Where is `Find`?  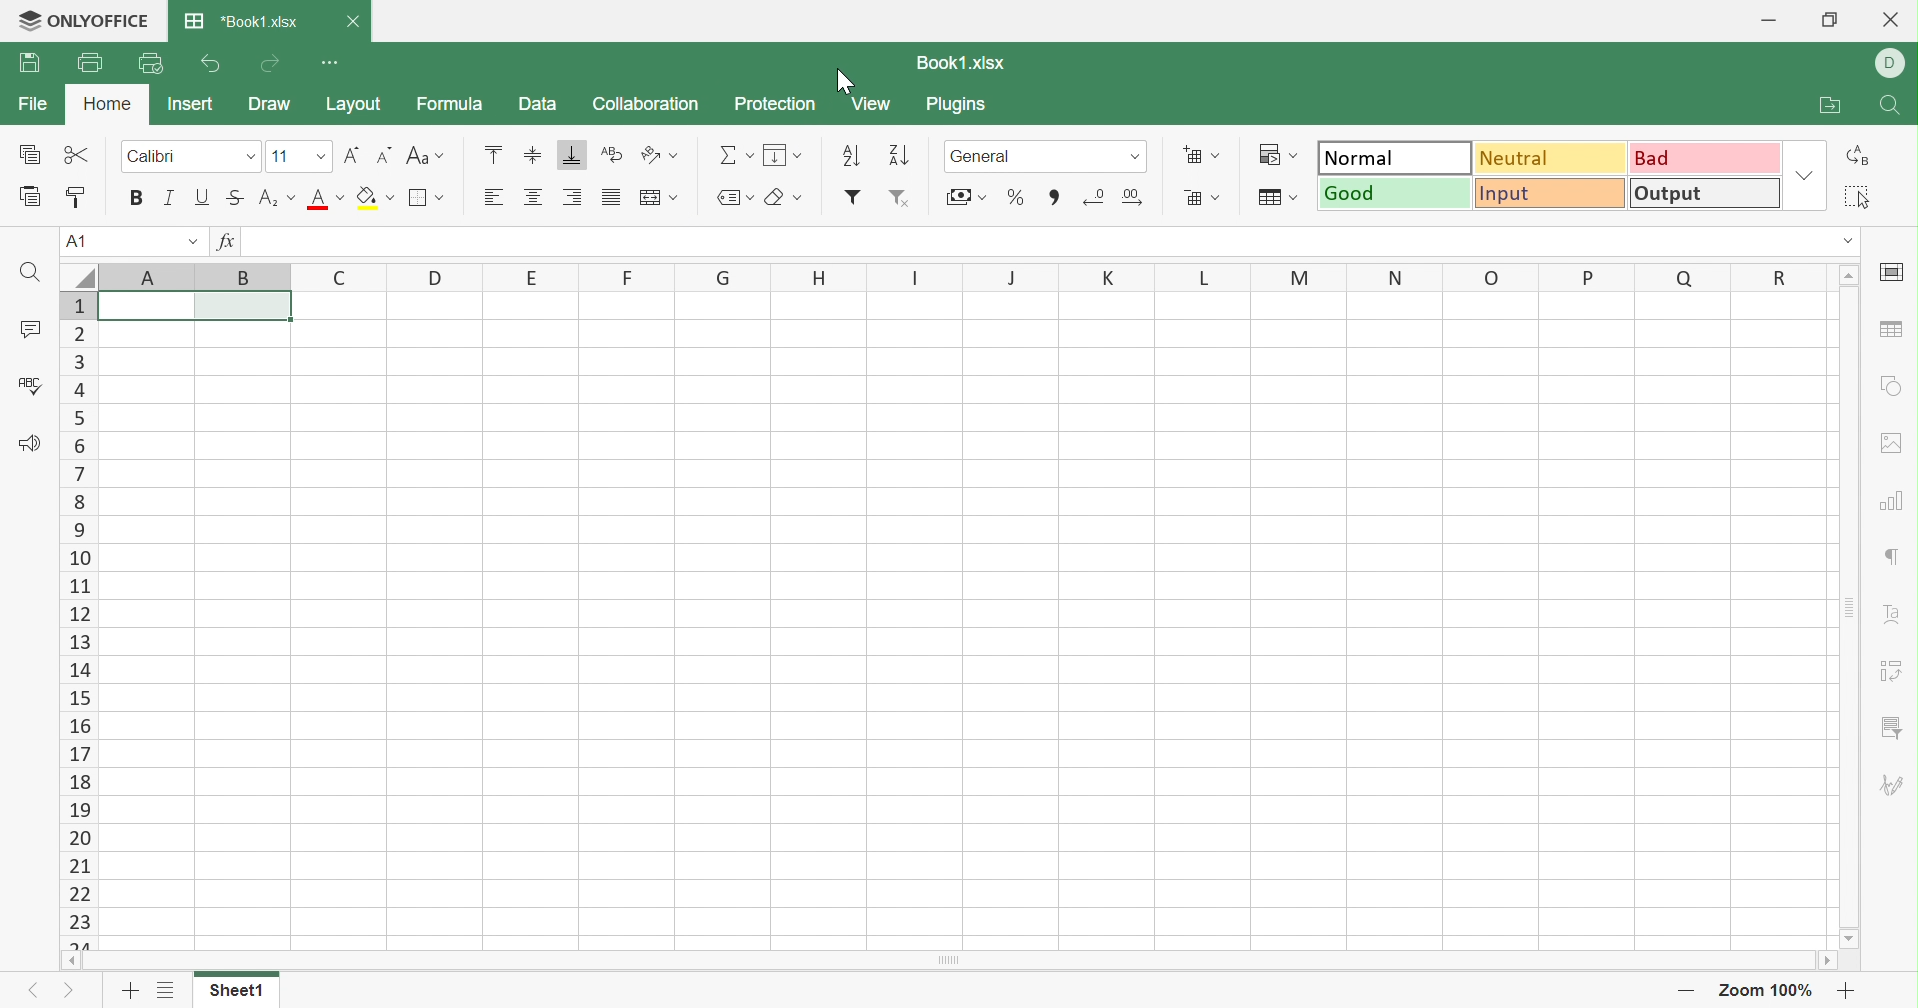
Find is located at coordinates (28, 274).